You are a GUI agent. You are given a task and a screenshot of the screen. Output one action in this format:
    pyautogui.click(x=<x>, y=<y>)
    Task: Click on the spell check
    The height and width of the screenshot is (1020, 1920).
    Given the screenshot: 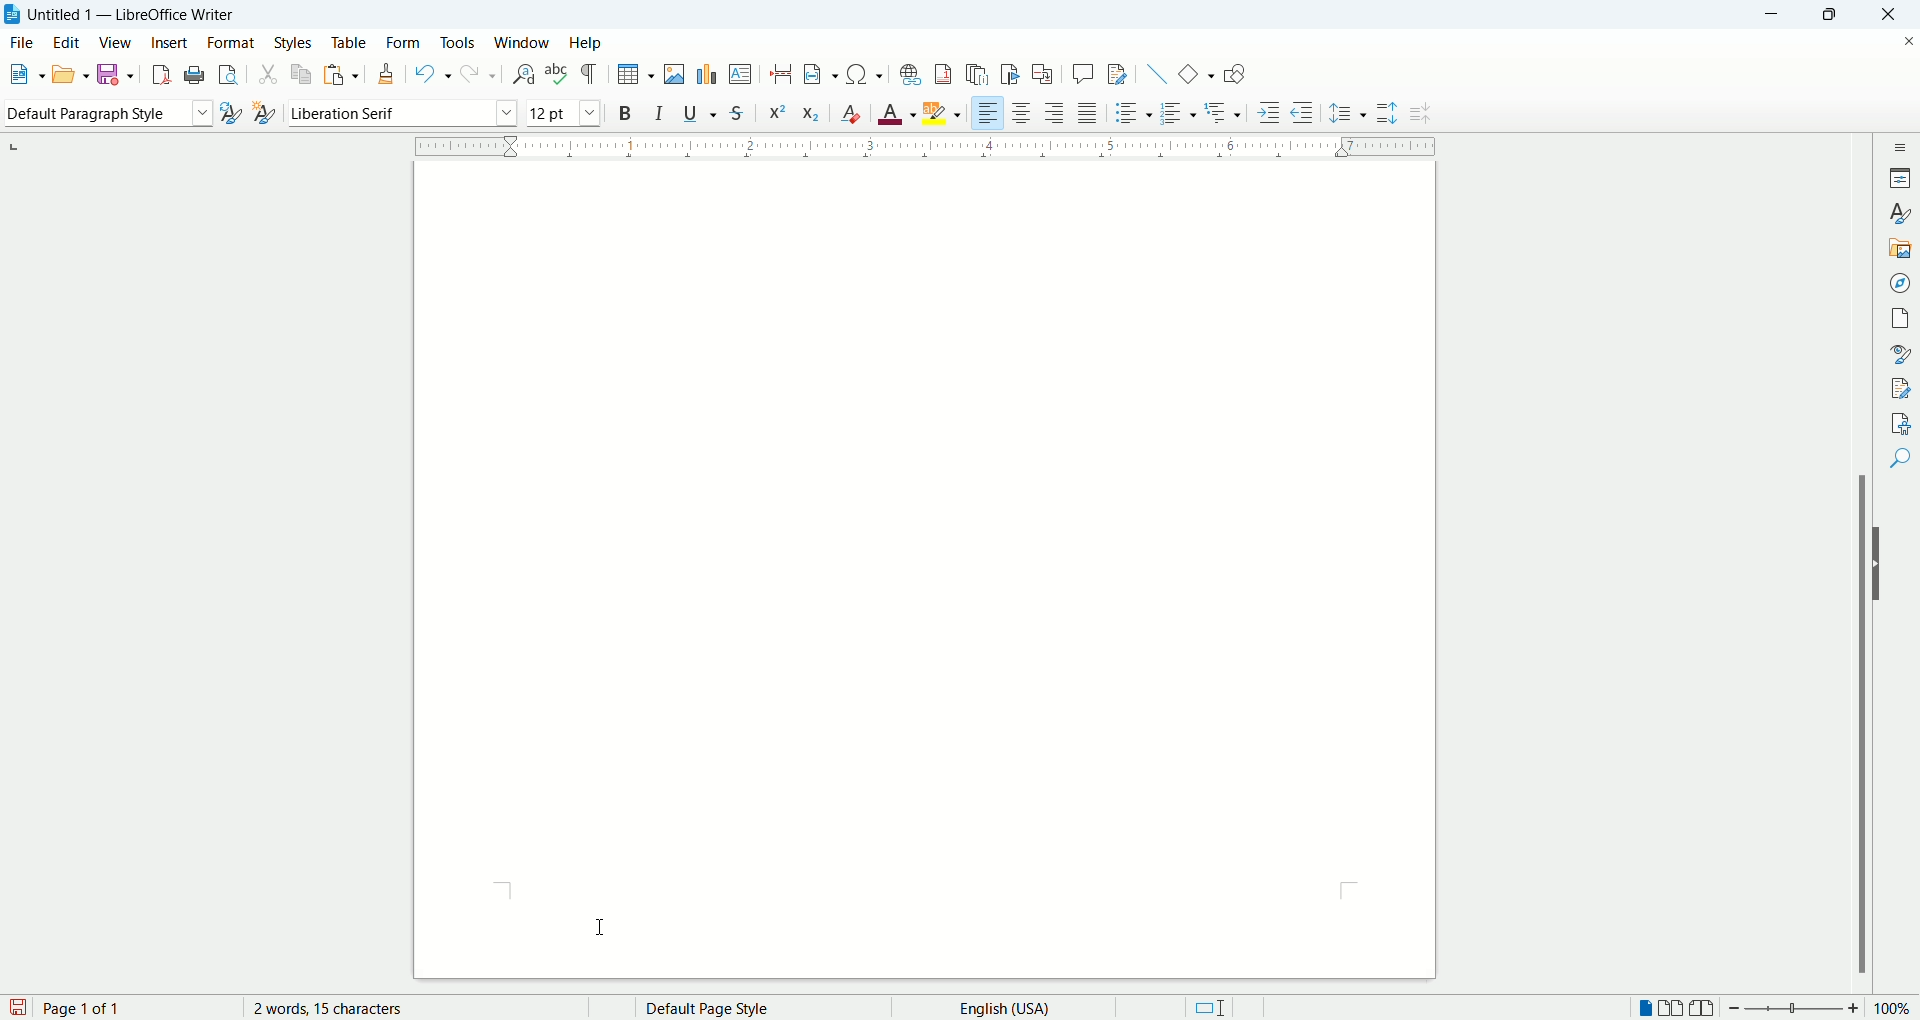 What is the action you would take?
    pyautogui.click(x=559, y=74)
    